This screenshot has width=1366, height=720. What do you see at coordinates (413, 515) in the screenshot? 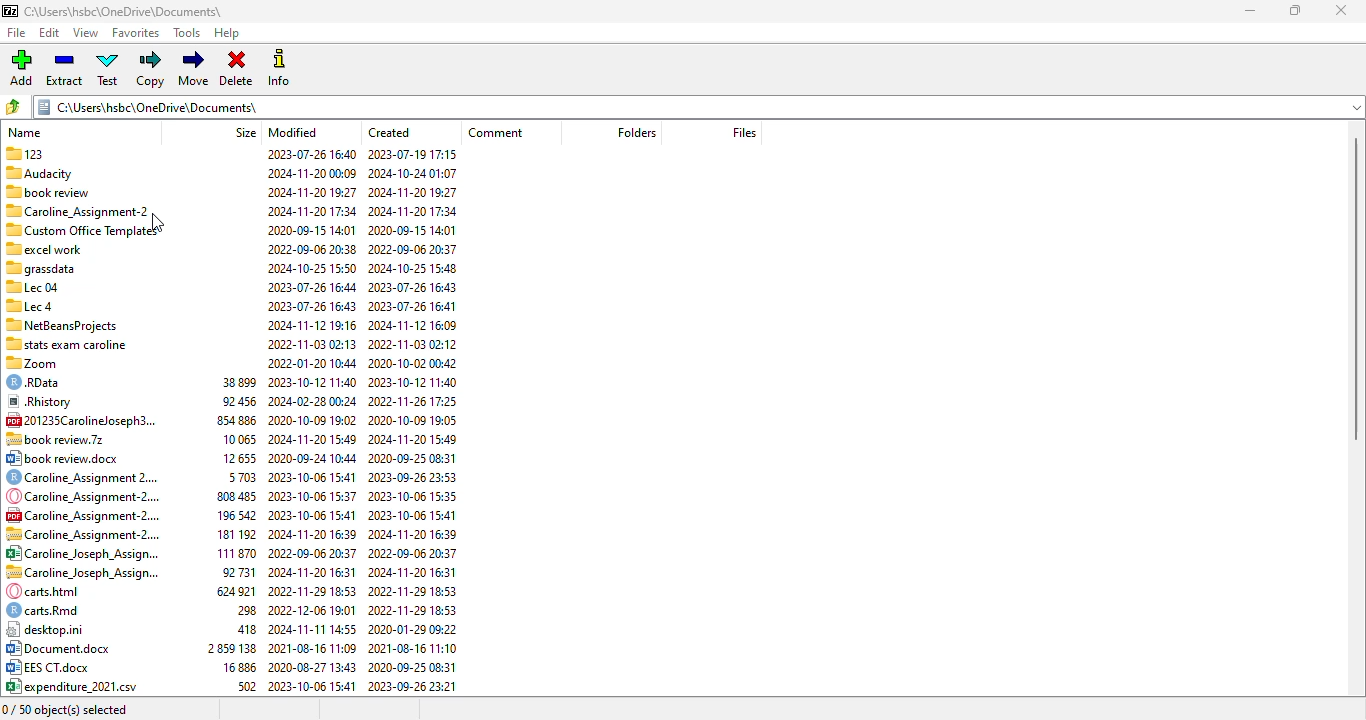
I see `2023-10-06 15:41` at bounding box center [413, 515].